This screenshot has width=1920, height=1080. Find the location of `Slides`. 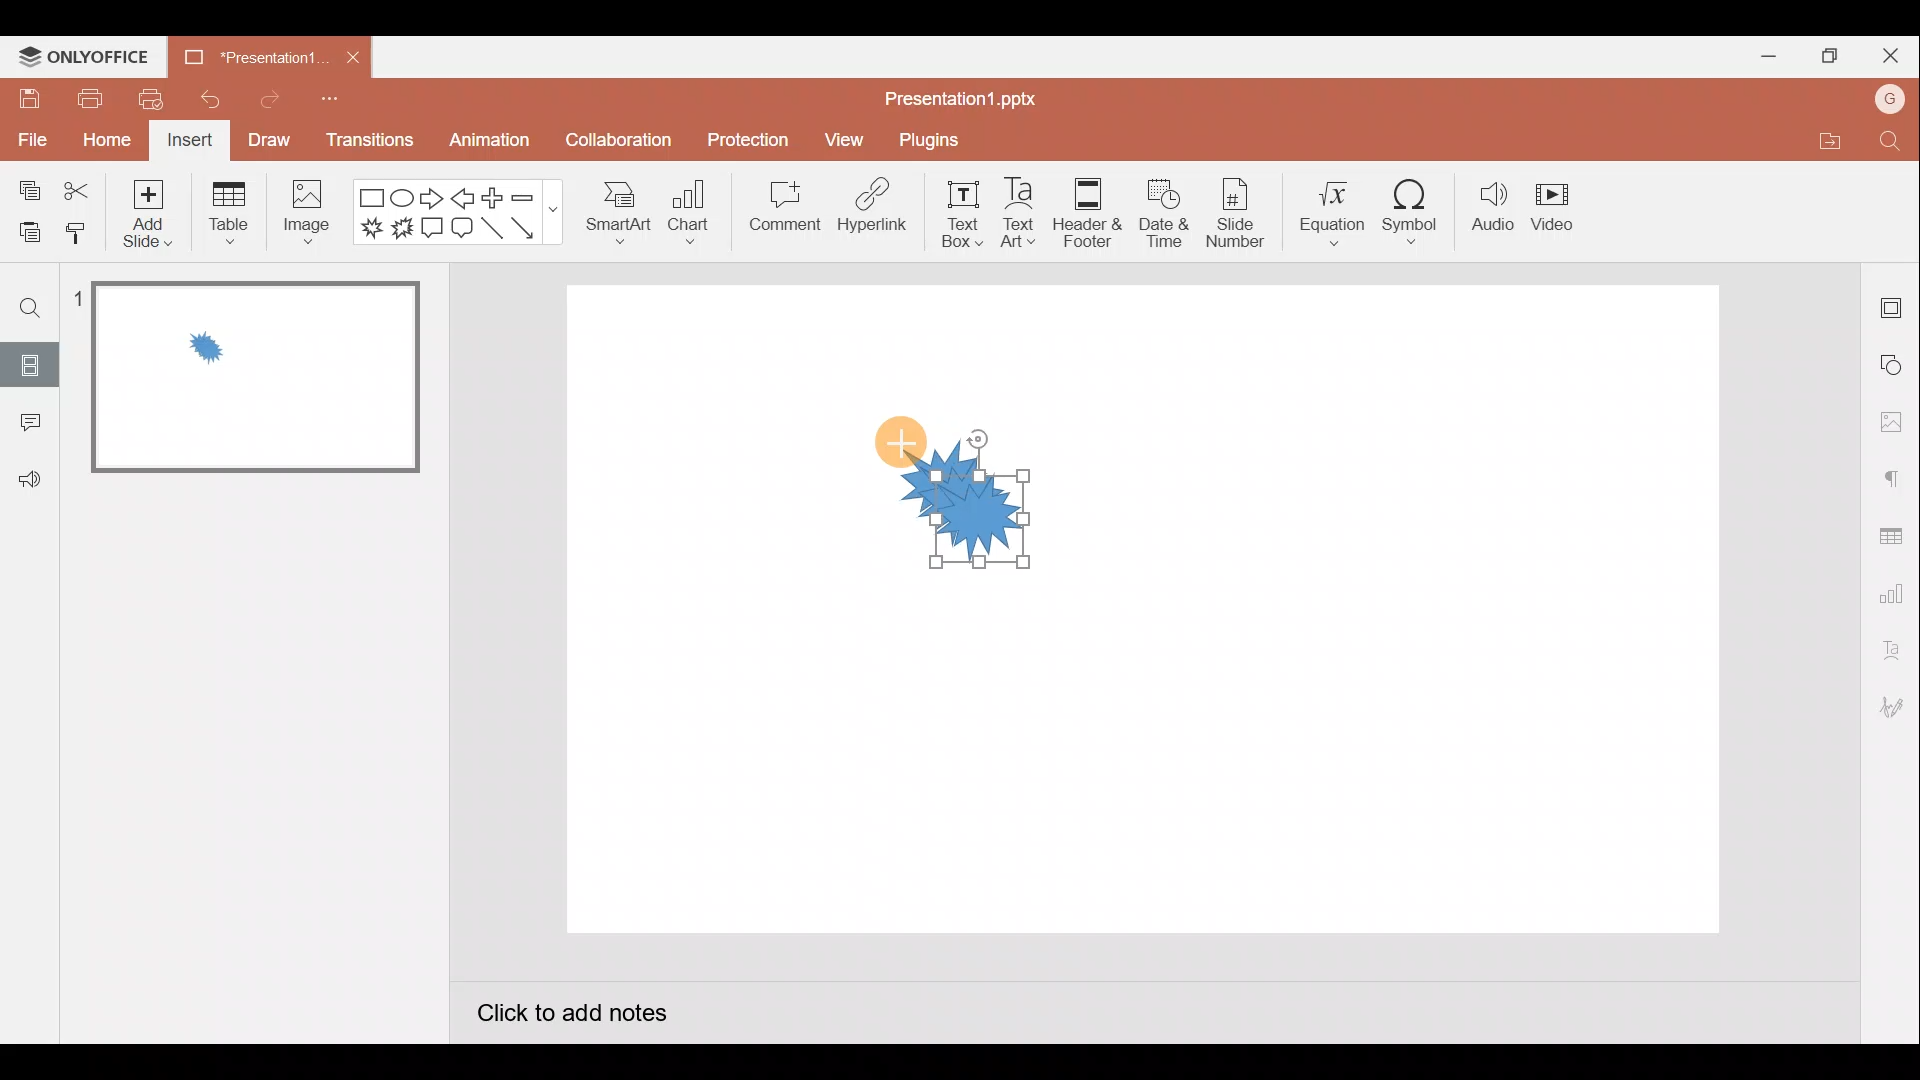

Slides is located at coordinates (28, 365).